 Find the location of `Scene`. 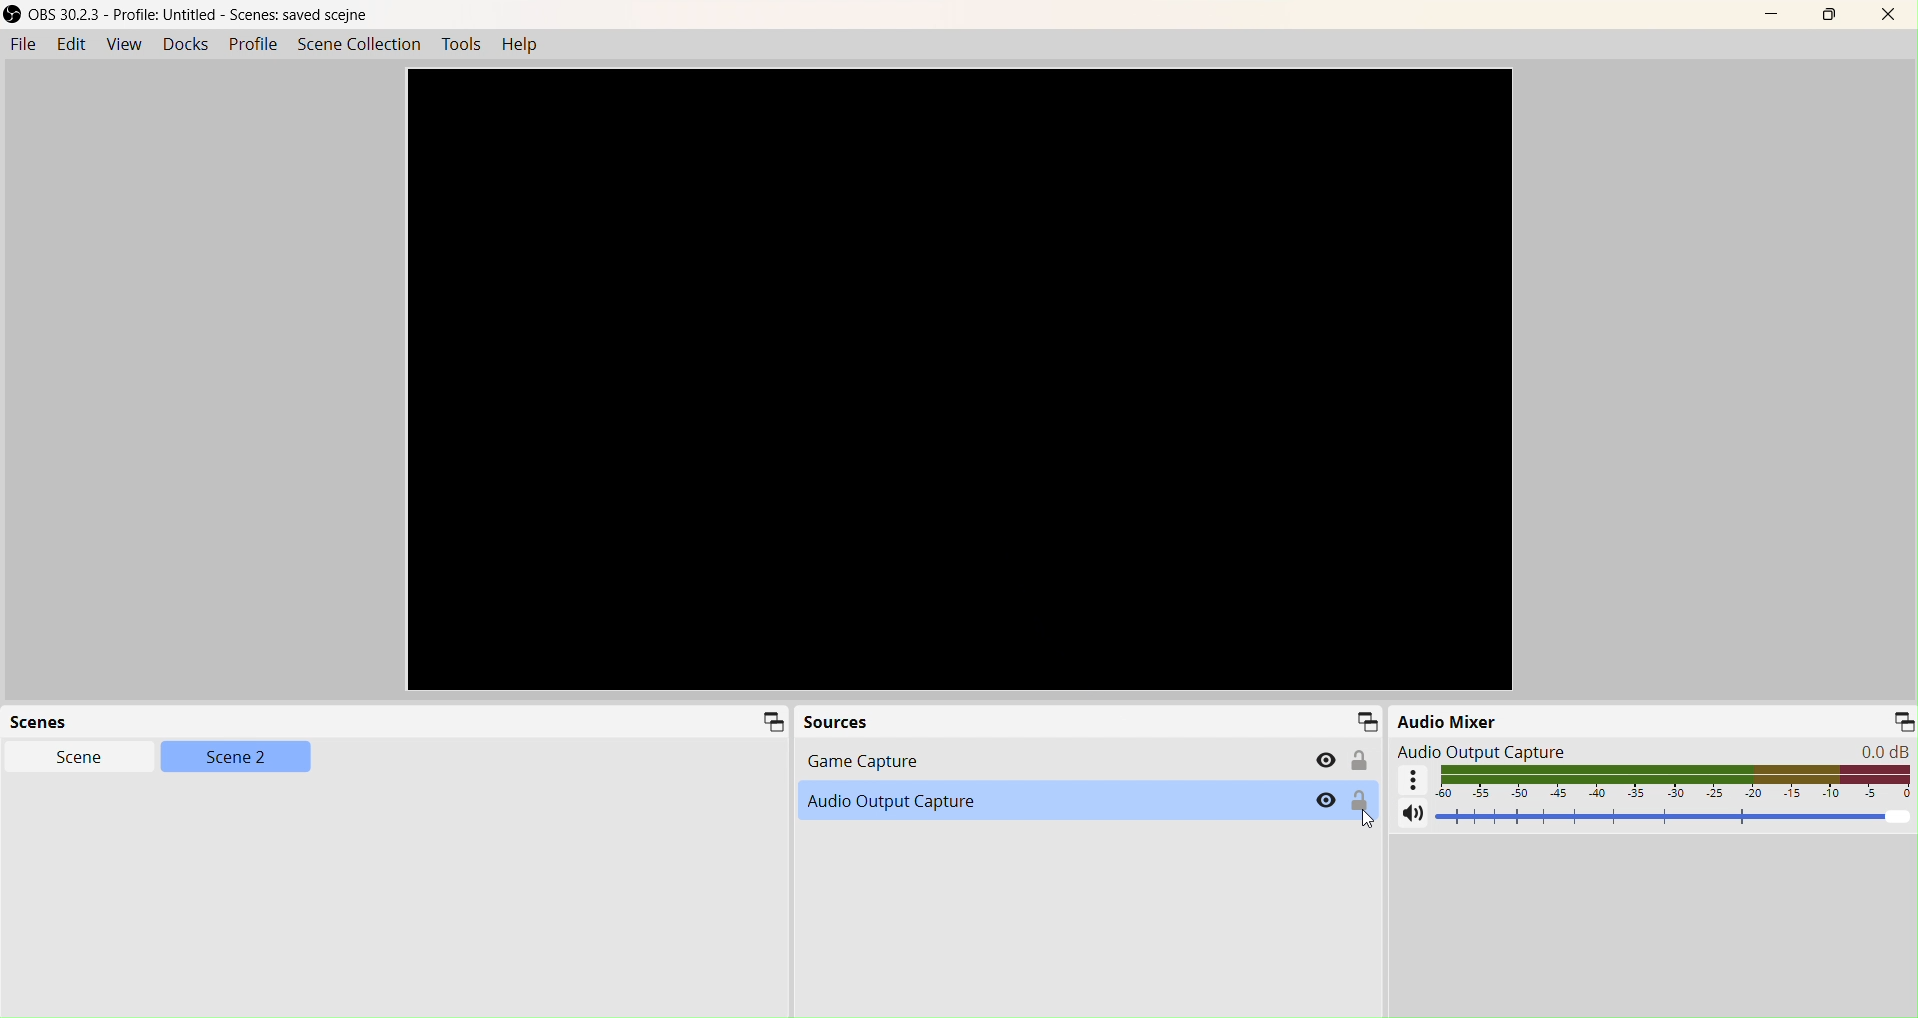

Scene is located at coordinates (84, 760).